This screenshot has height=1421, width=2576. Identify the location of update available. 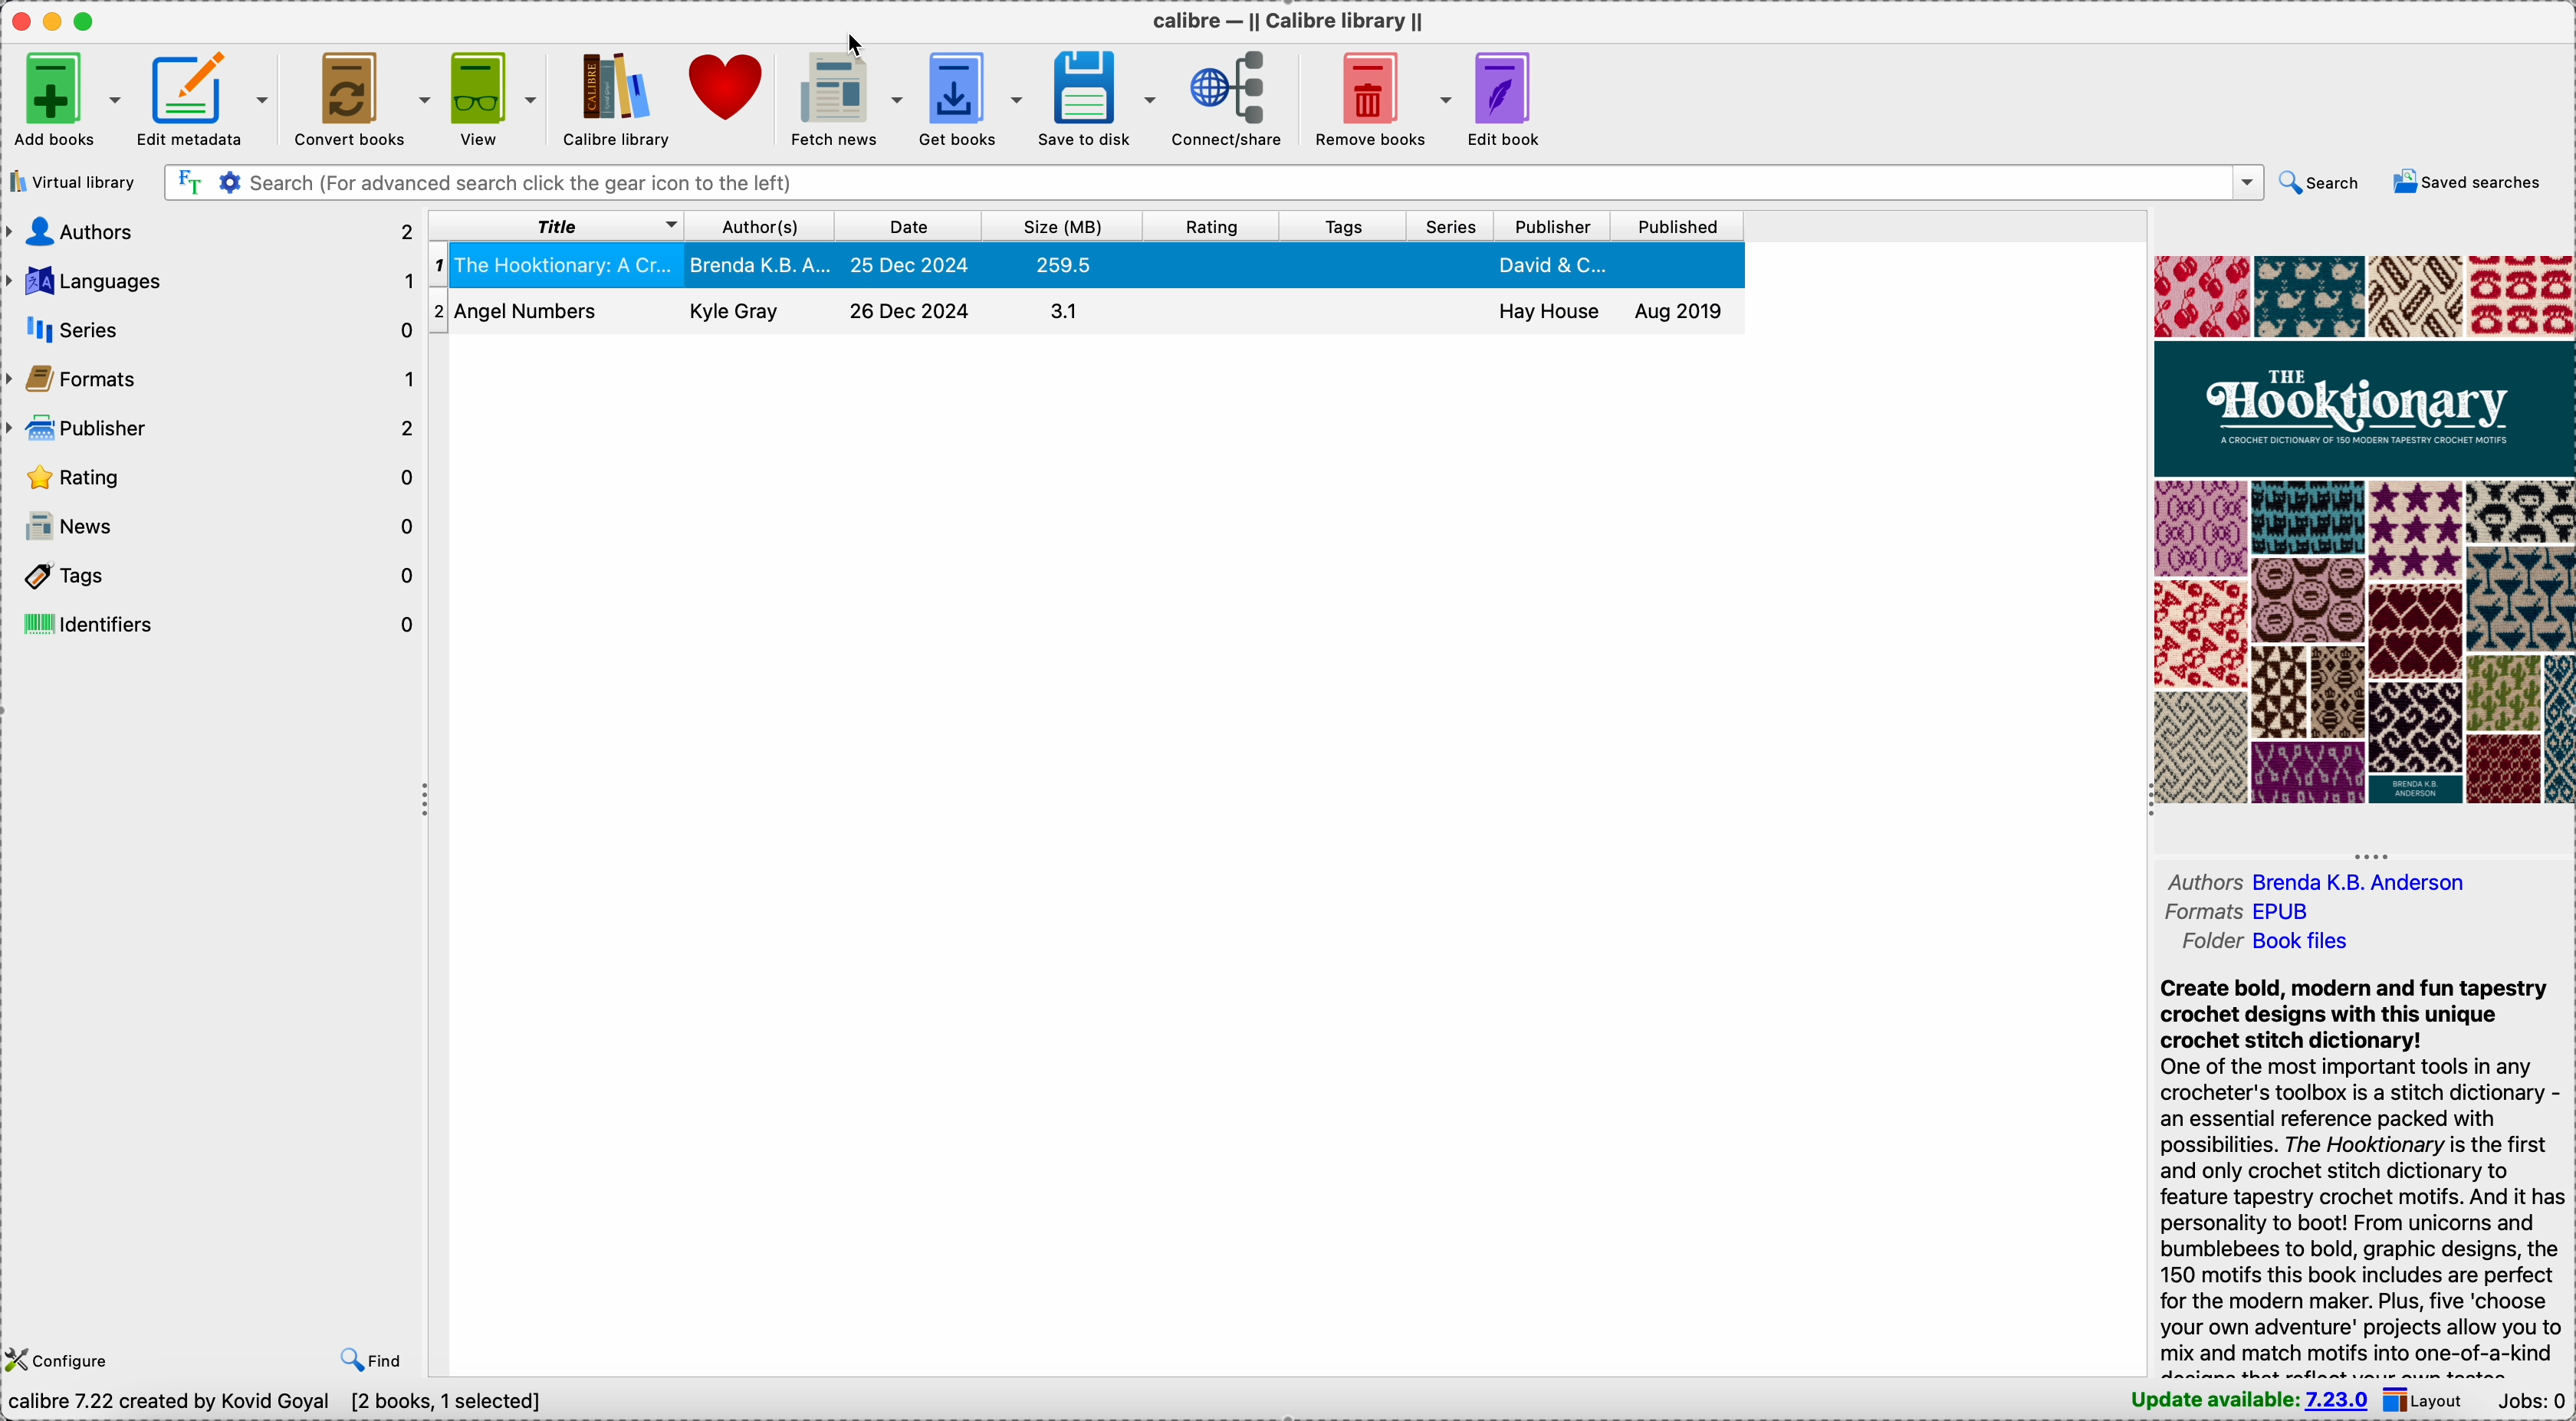
(2251, 1401).